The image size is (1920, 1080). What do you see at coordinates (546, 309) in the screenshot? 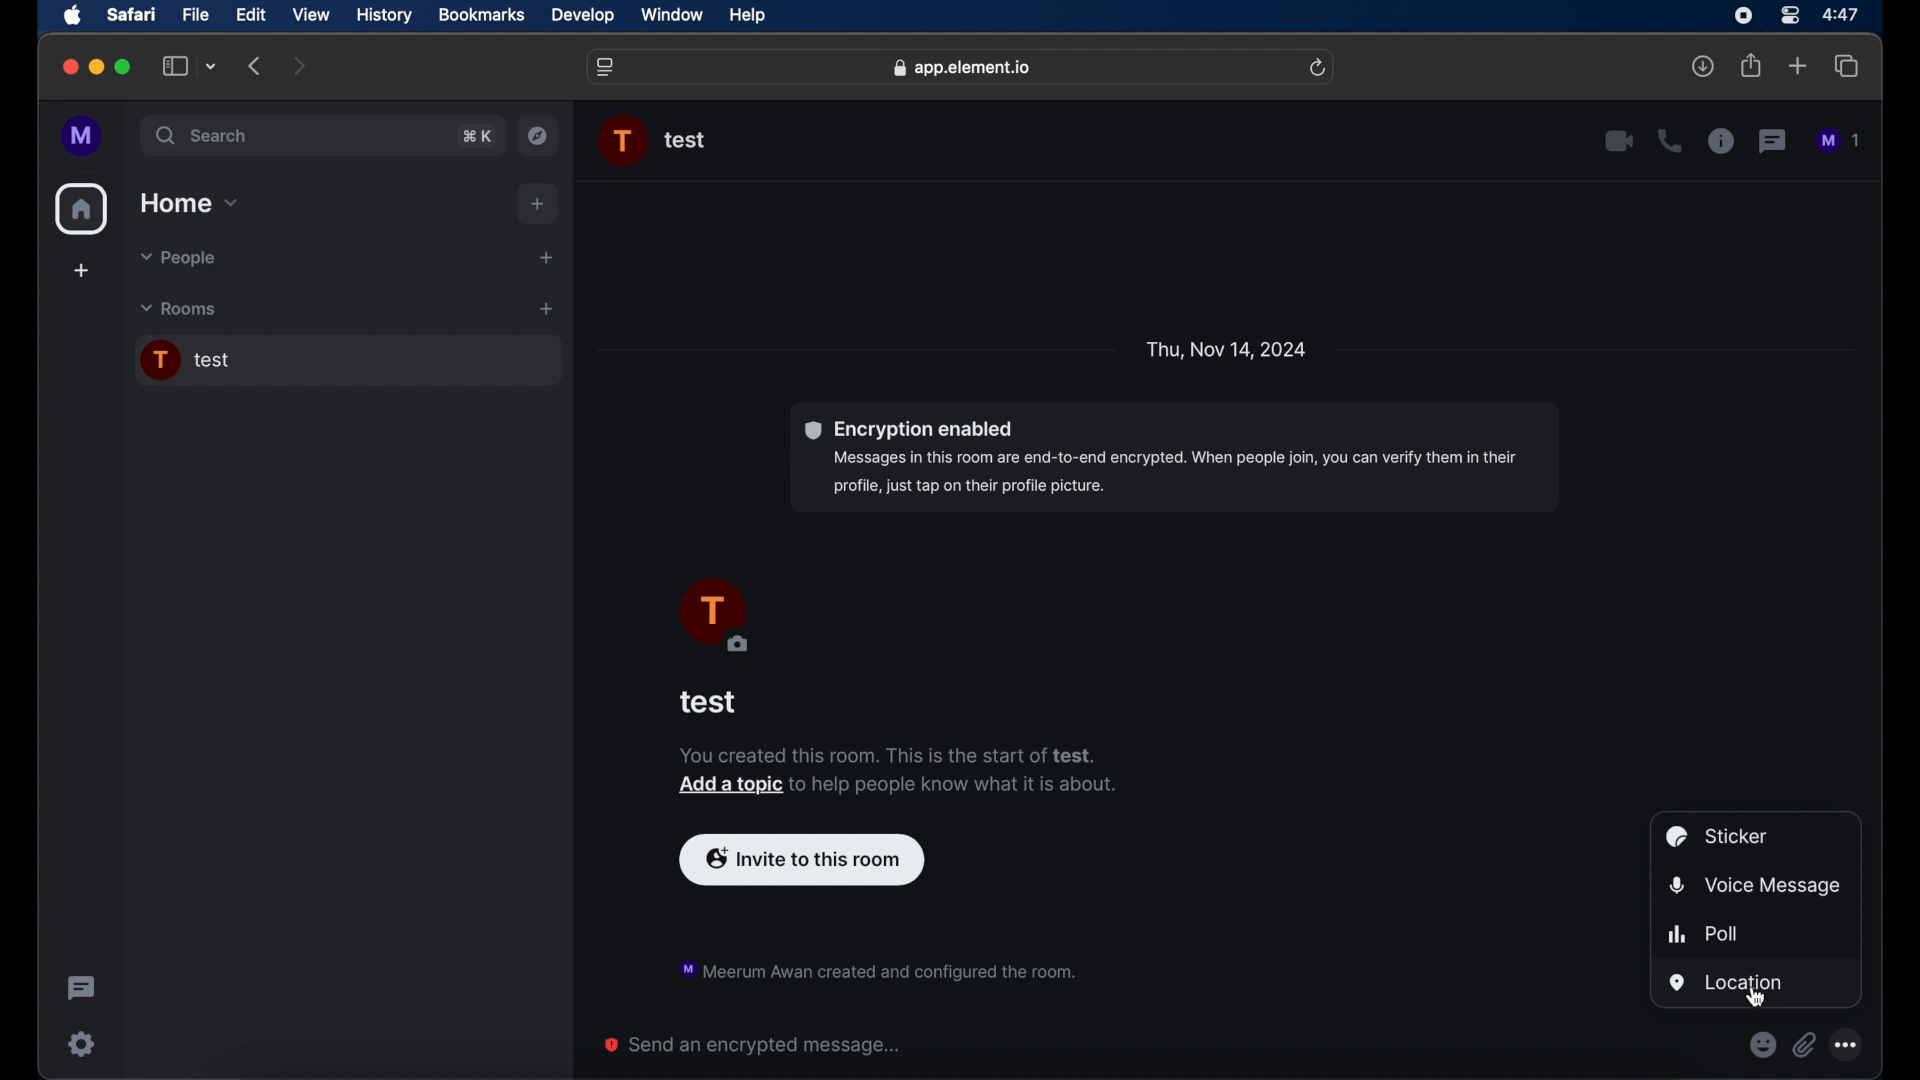
I see `add  room` at bounding box center [546, 309].